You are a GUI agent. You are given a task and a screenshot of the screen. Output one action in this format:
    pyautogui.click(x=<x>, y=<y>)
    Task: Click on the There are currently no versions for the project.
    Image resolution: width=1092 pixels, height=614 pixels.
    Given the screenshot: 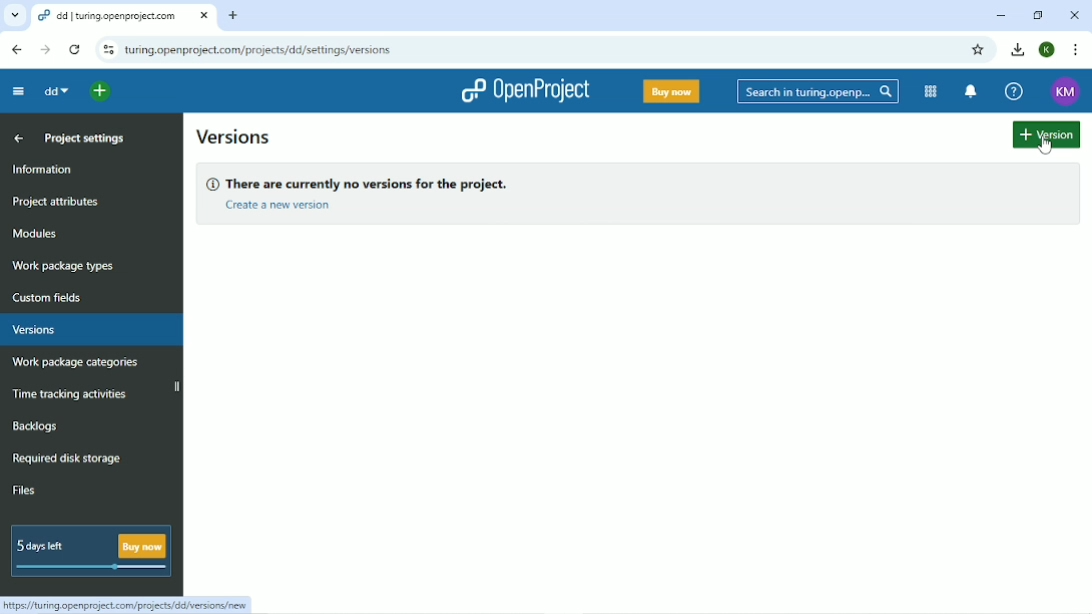 What is the action you would take?
    pyautogui.click(x=367, y=182)
    